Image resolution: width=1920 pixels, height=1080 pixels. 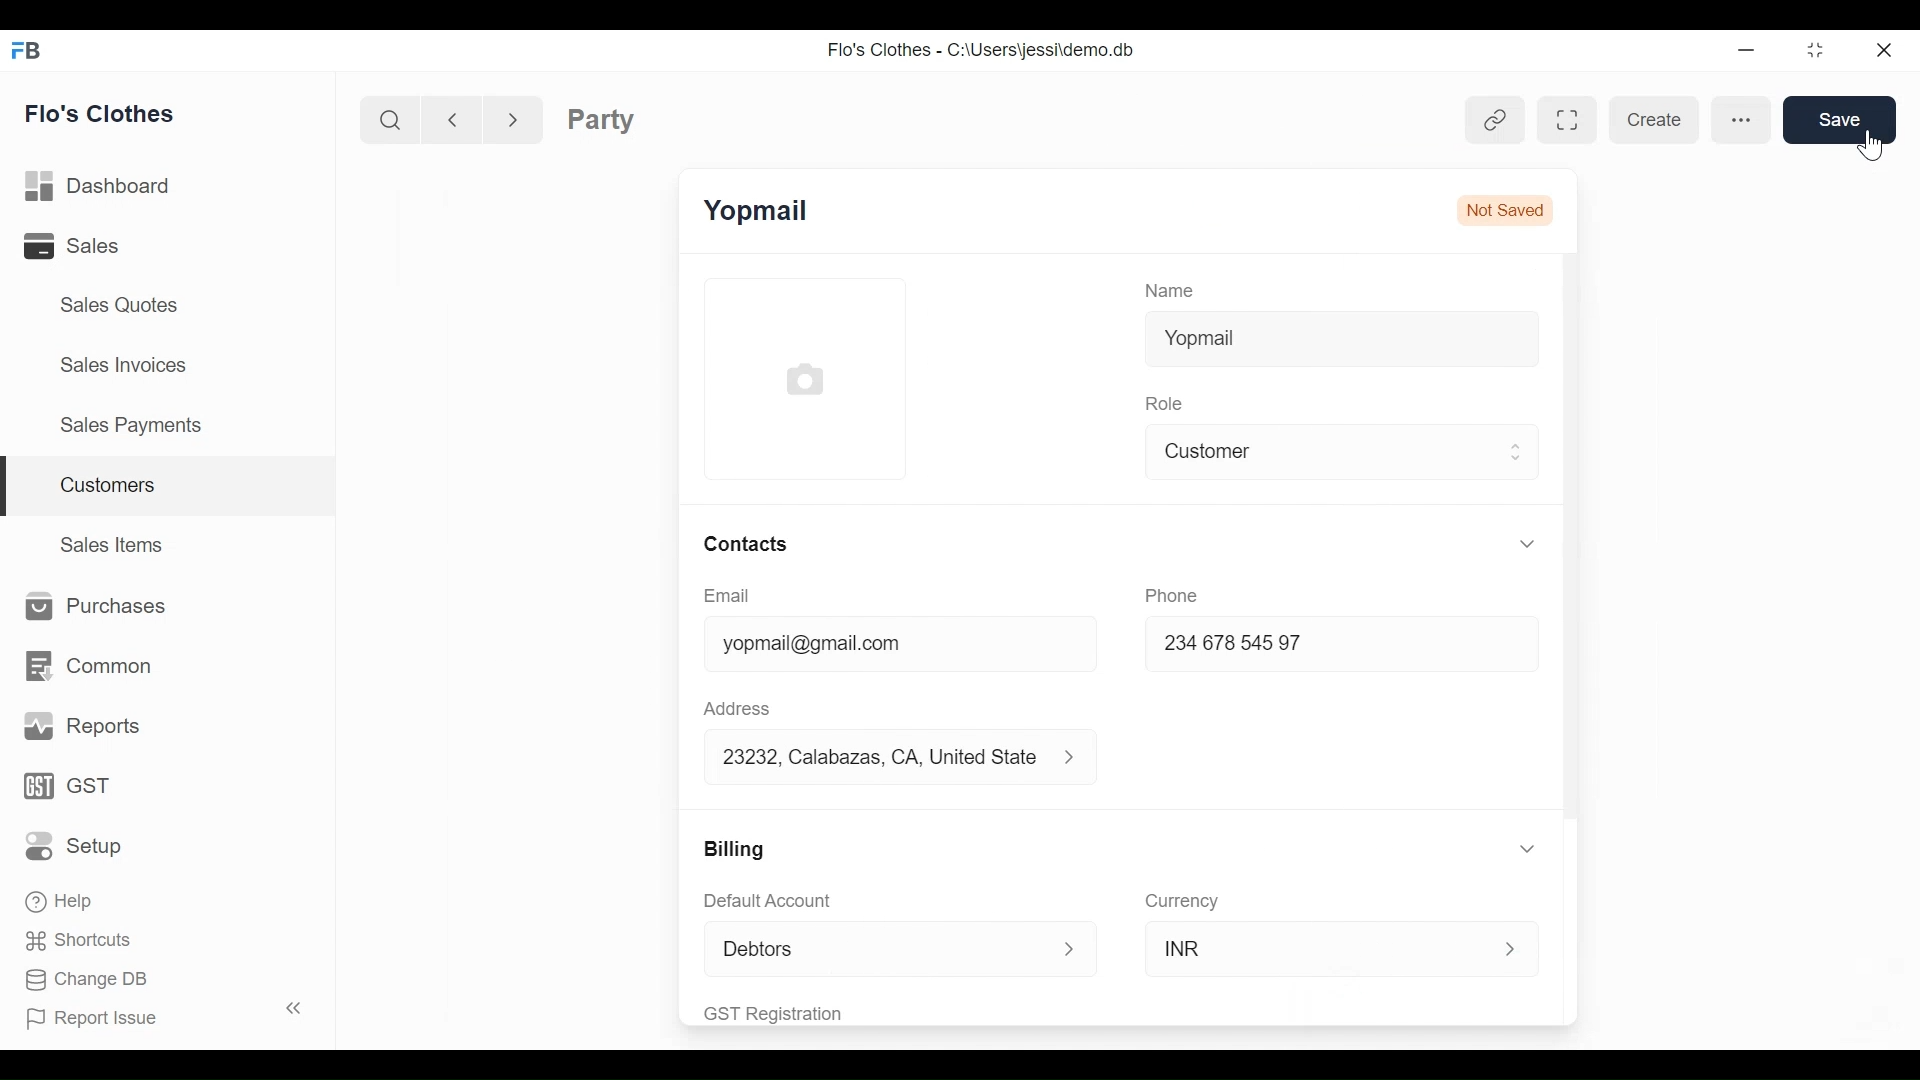 I want to click on Cursor, so click(x=1872, y=146).